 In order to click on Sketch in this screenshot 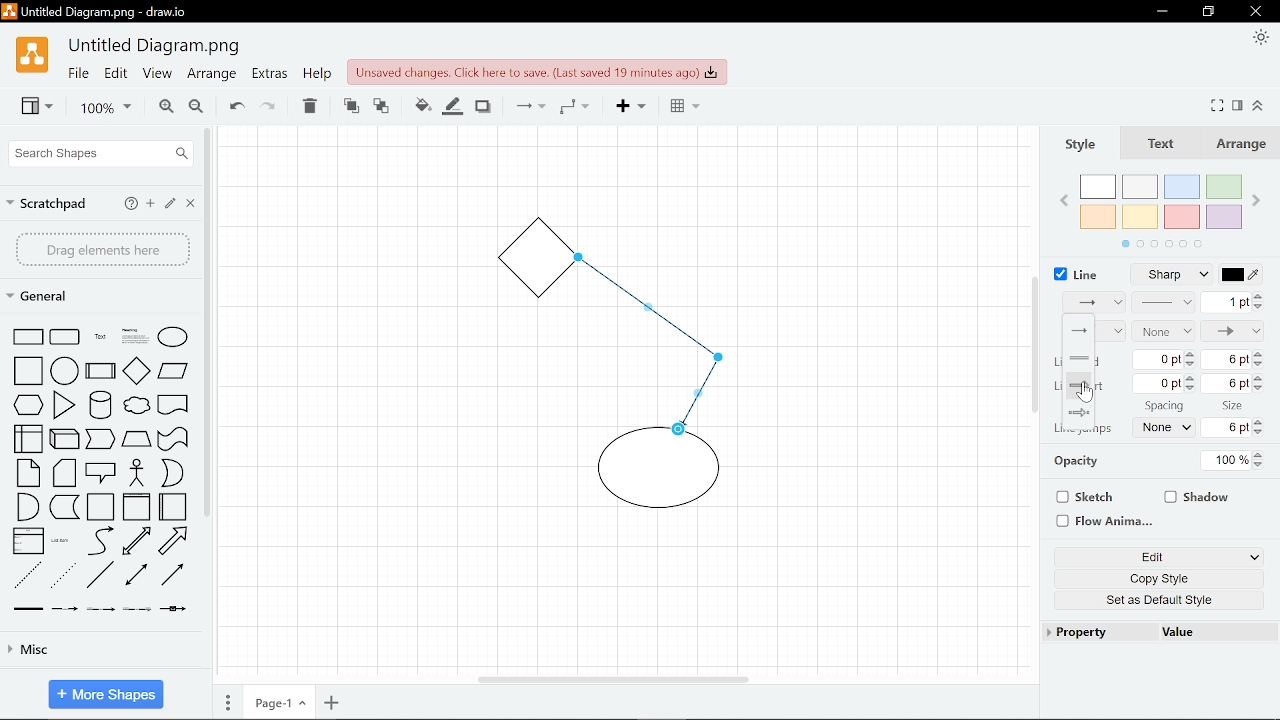, I will do `click(1081, 498)`.